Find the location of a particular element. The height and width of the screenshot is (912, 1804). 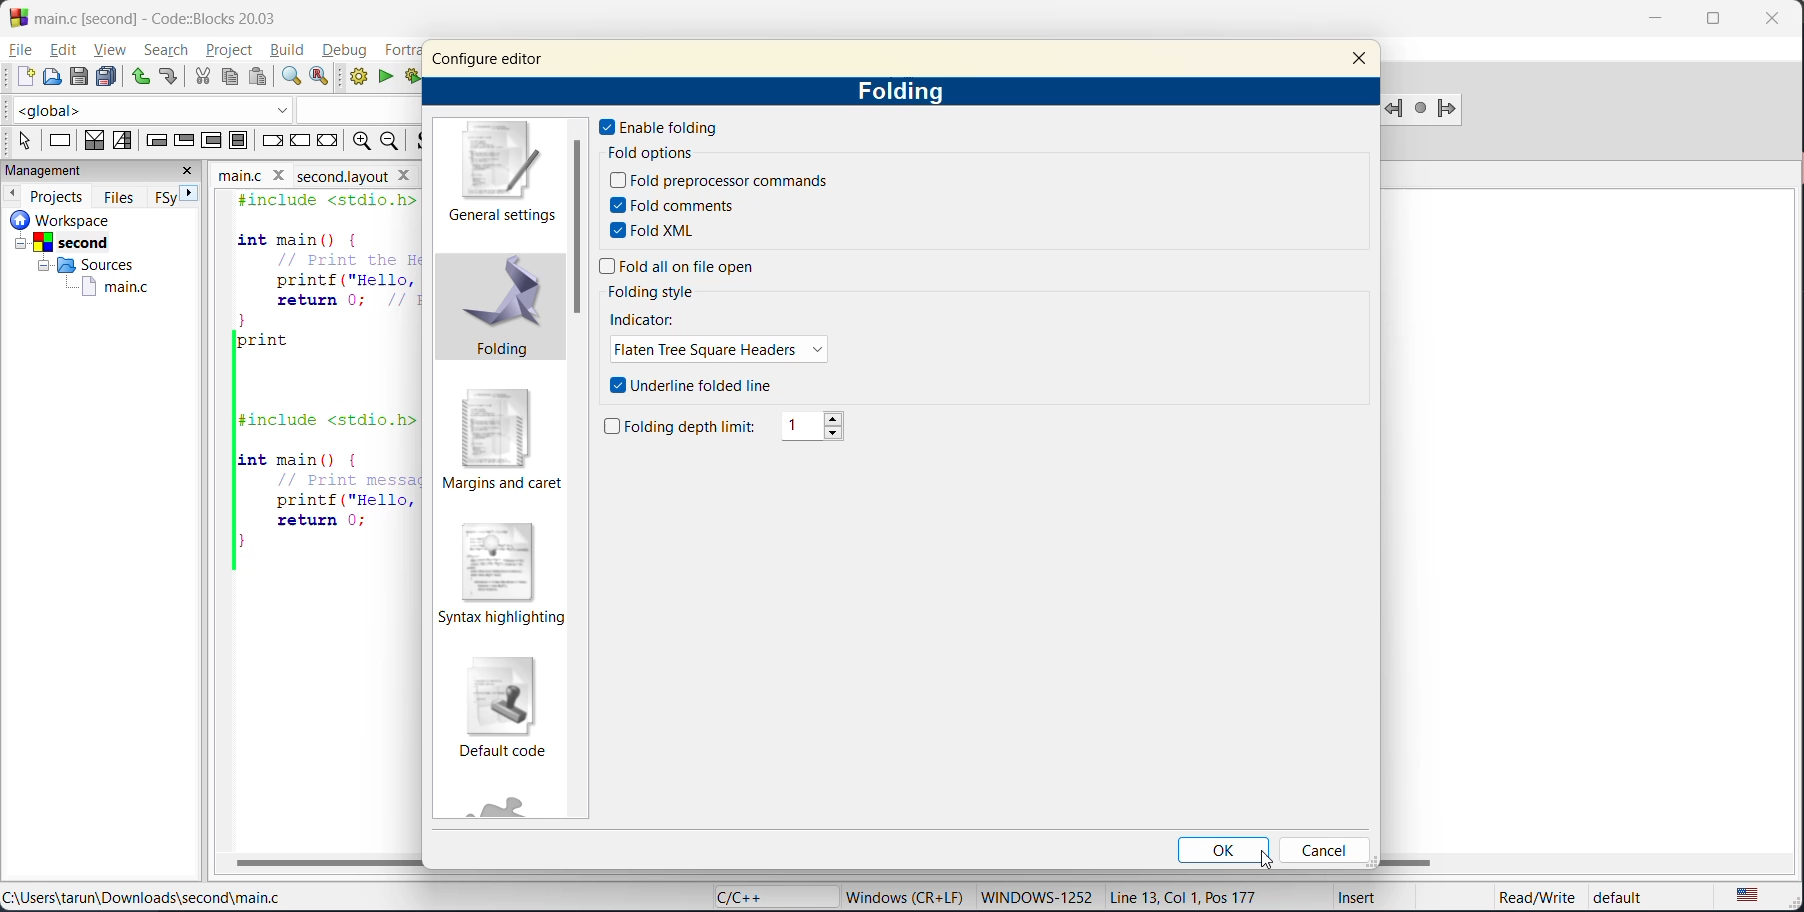

view is located at coordinates (111, 49).